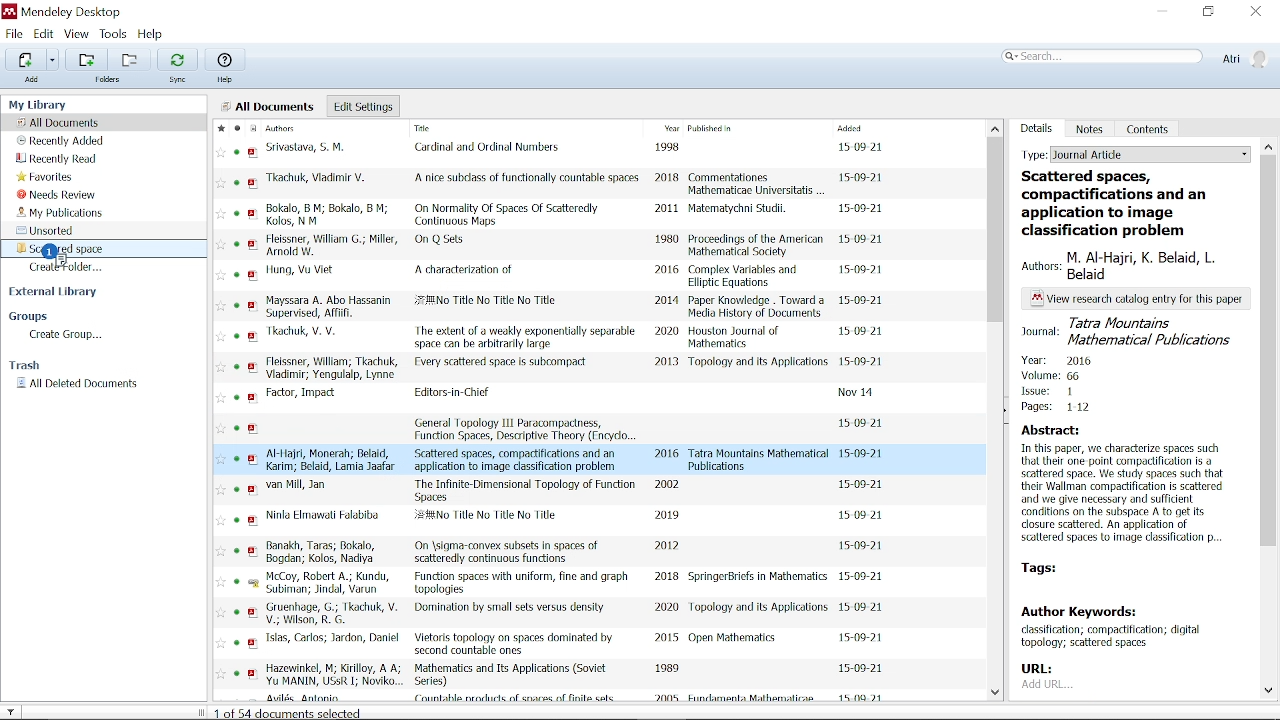 Image resolution: width=1280 pixels, height=720 pixels. I want to click on SpringerBricfs in Mathematics, so click(758, 578).